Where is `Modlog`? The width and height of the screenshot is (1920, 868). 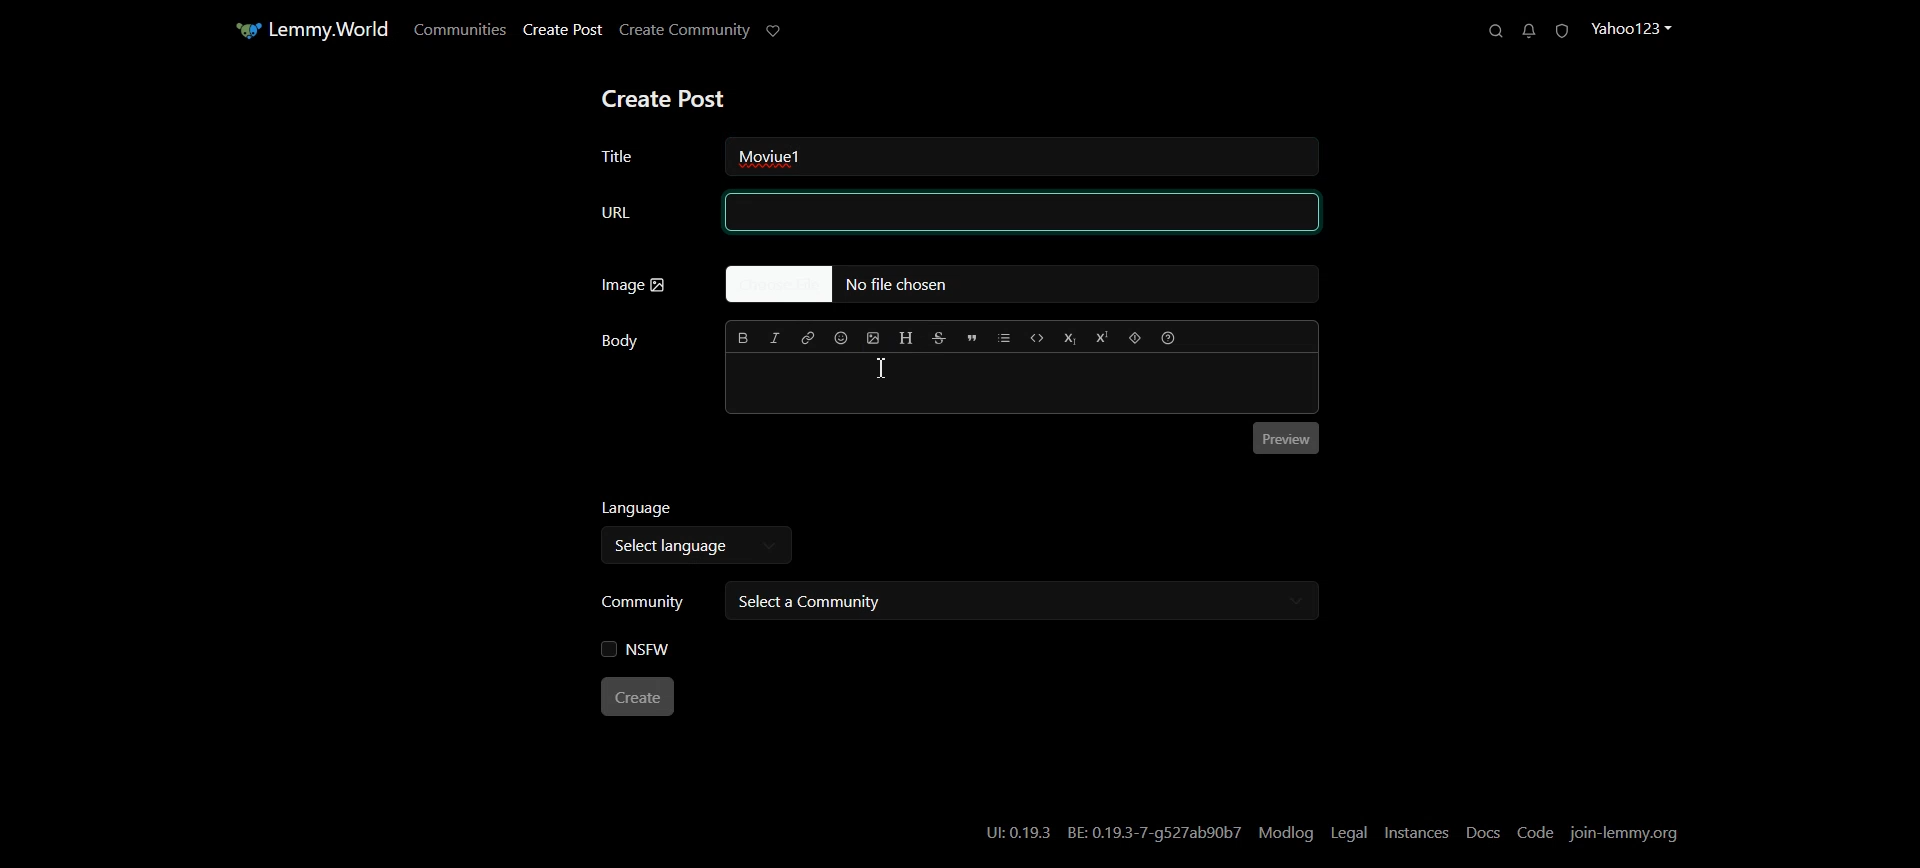 Modlog is located at coordinates (1288, 833).